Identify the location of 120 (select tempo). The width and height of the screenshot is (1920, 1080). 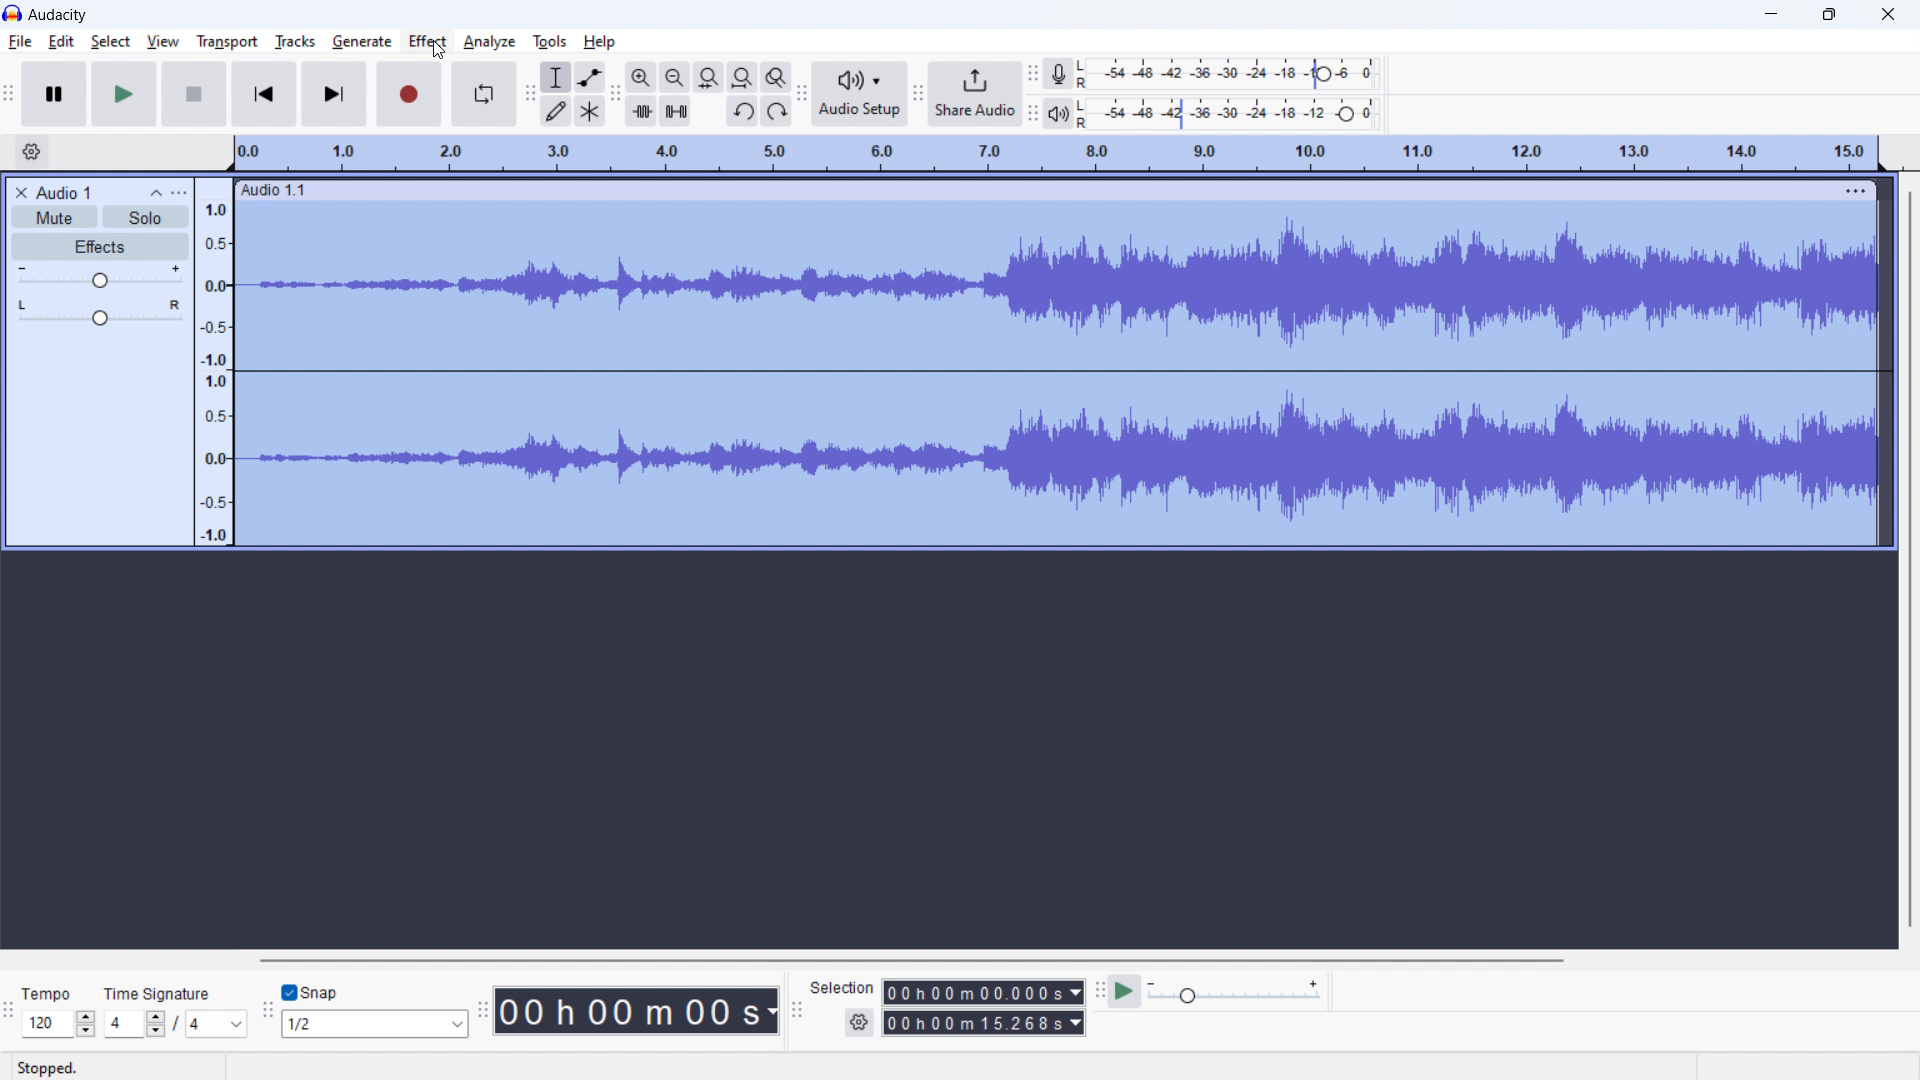
(59, 1025).